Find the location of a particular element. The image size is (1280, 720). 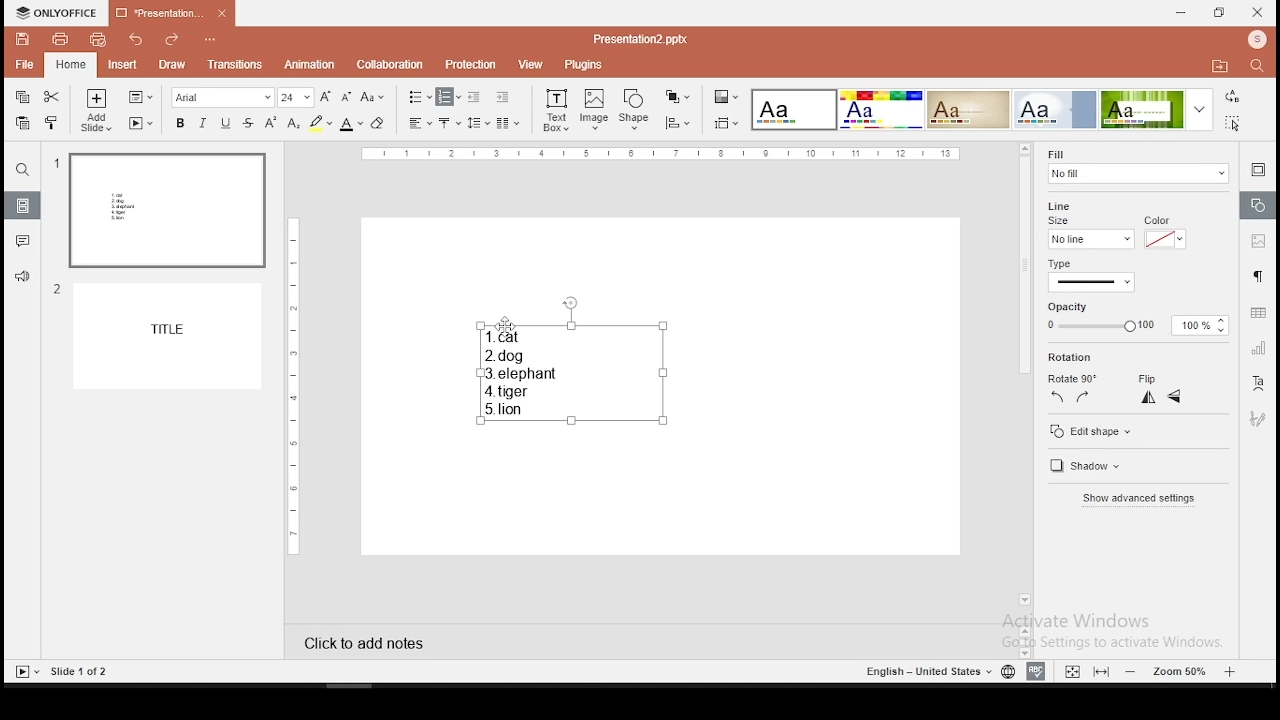

theme is located at coordinates (881, 110).